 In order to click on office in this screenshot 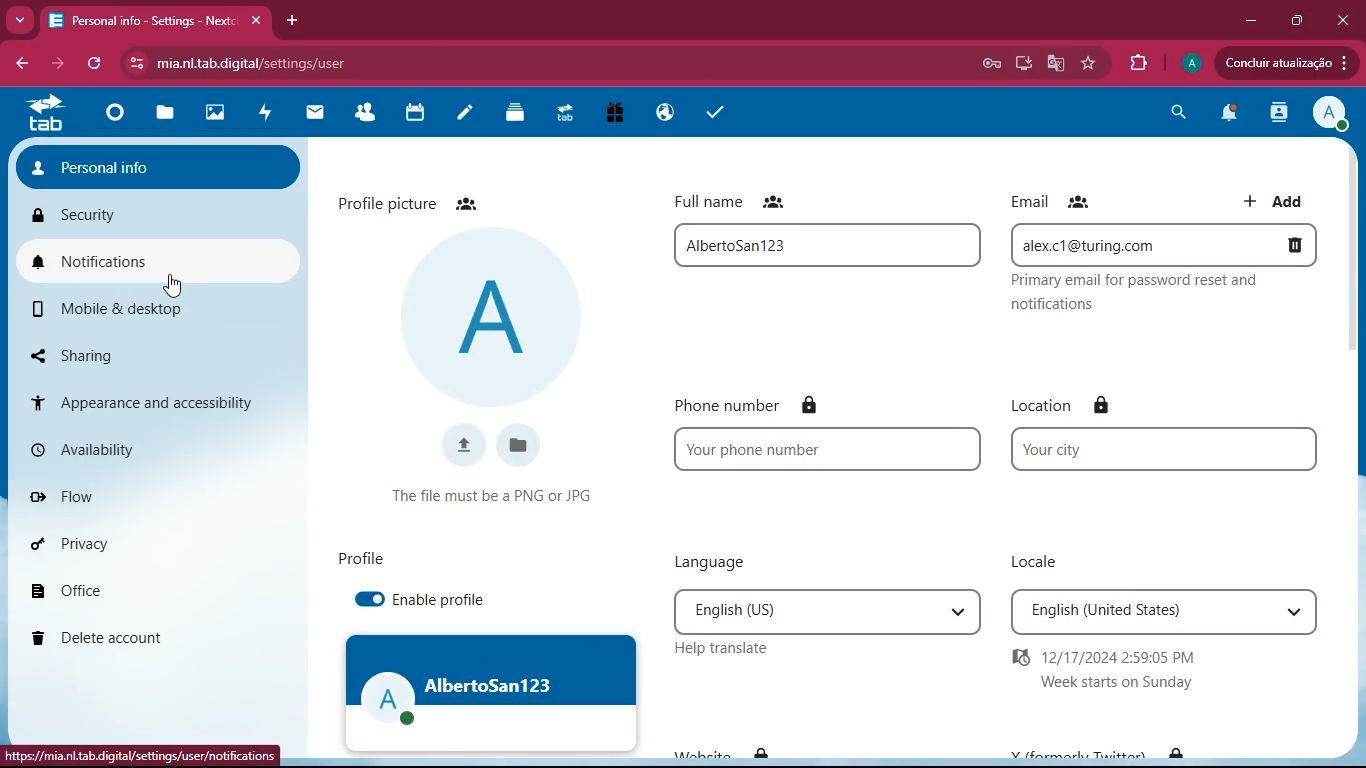, I will do `click(139, 592)`.